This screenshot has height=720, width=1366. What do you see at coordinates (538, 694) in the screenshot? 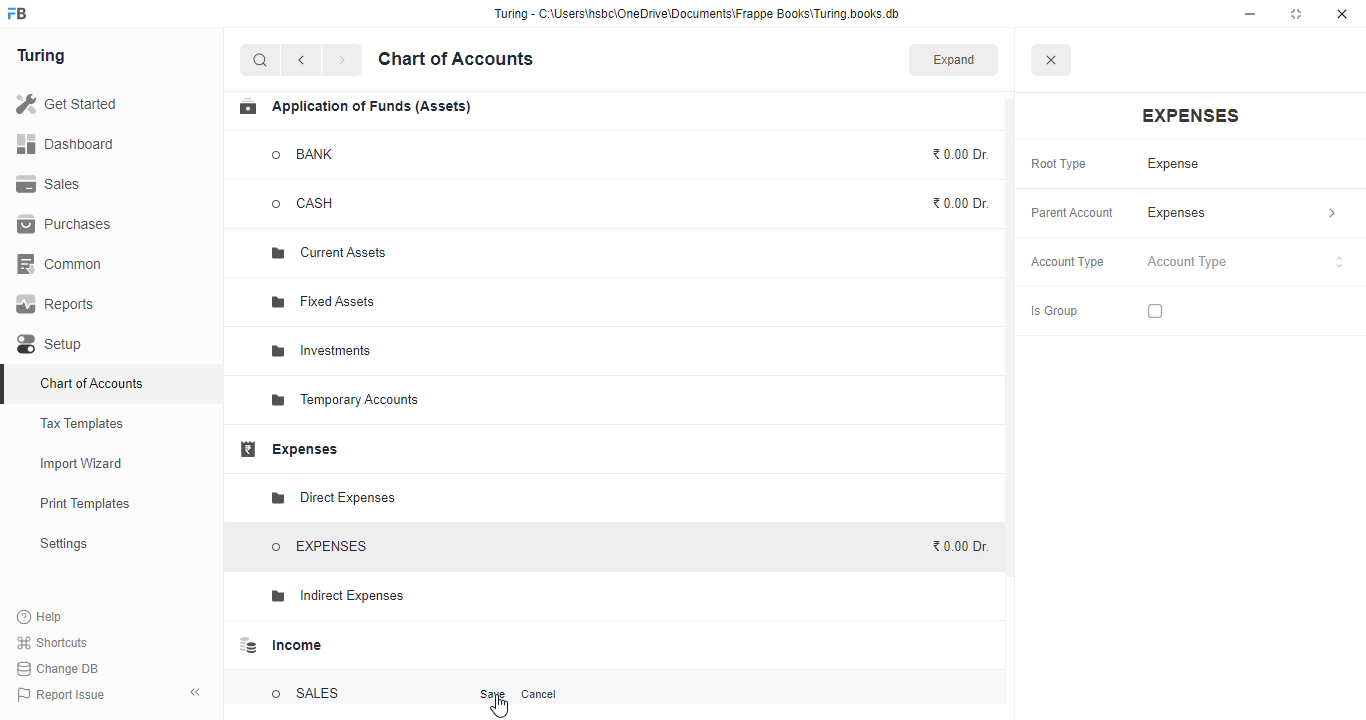
I see `cancel` at bounding box center [538, 694].